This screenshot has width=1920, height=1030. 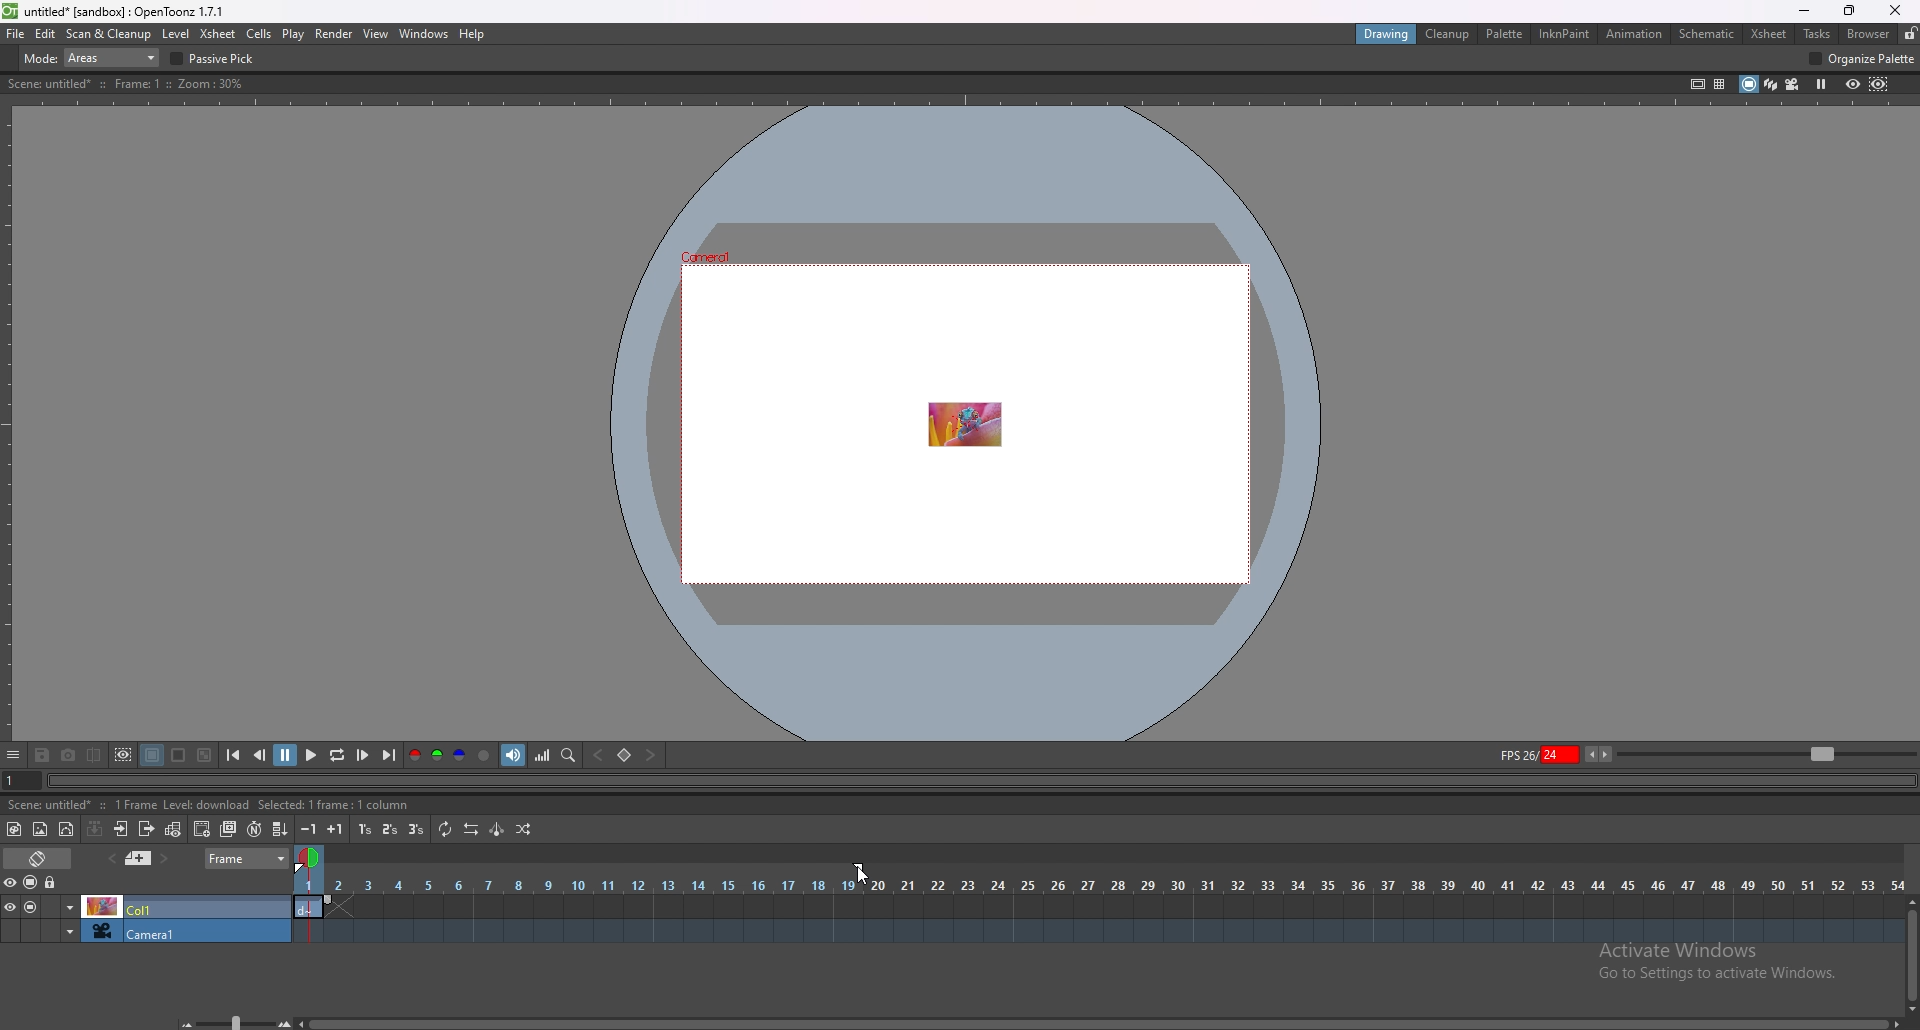 What do you see at coordinates (364, 755) in the screenshot?
I see `next frame` at bounding box center [364, 755].